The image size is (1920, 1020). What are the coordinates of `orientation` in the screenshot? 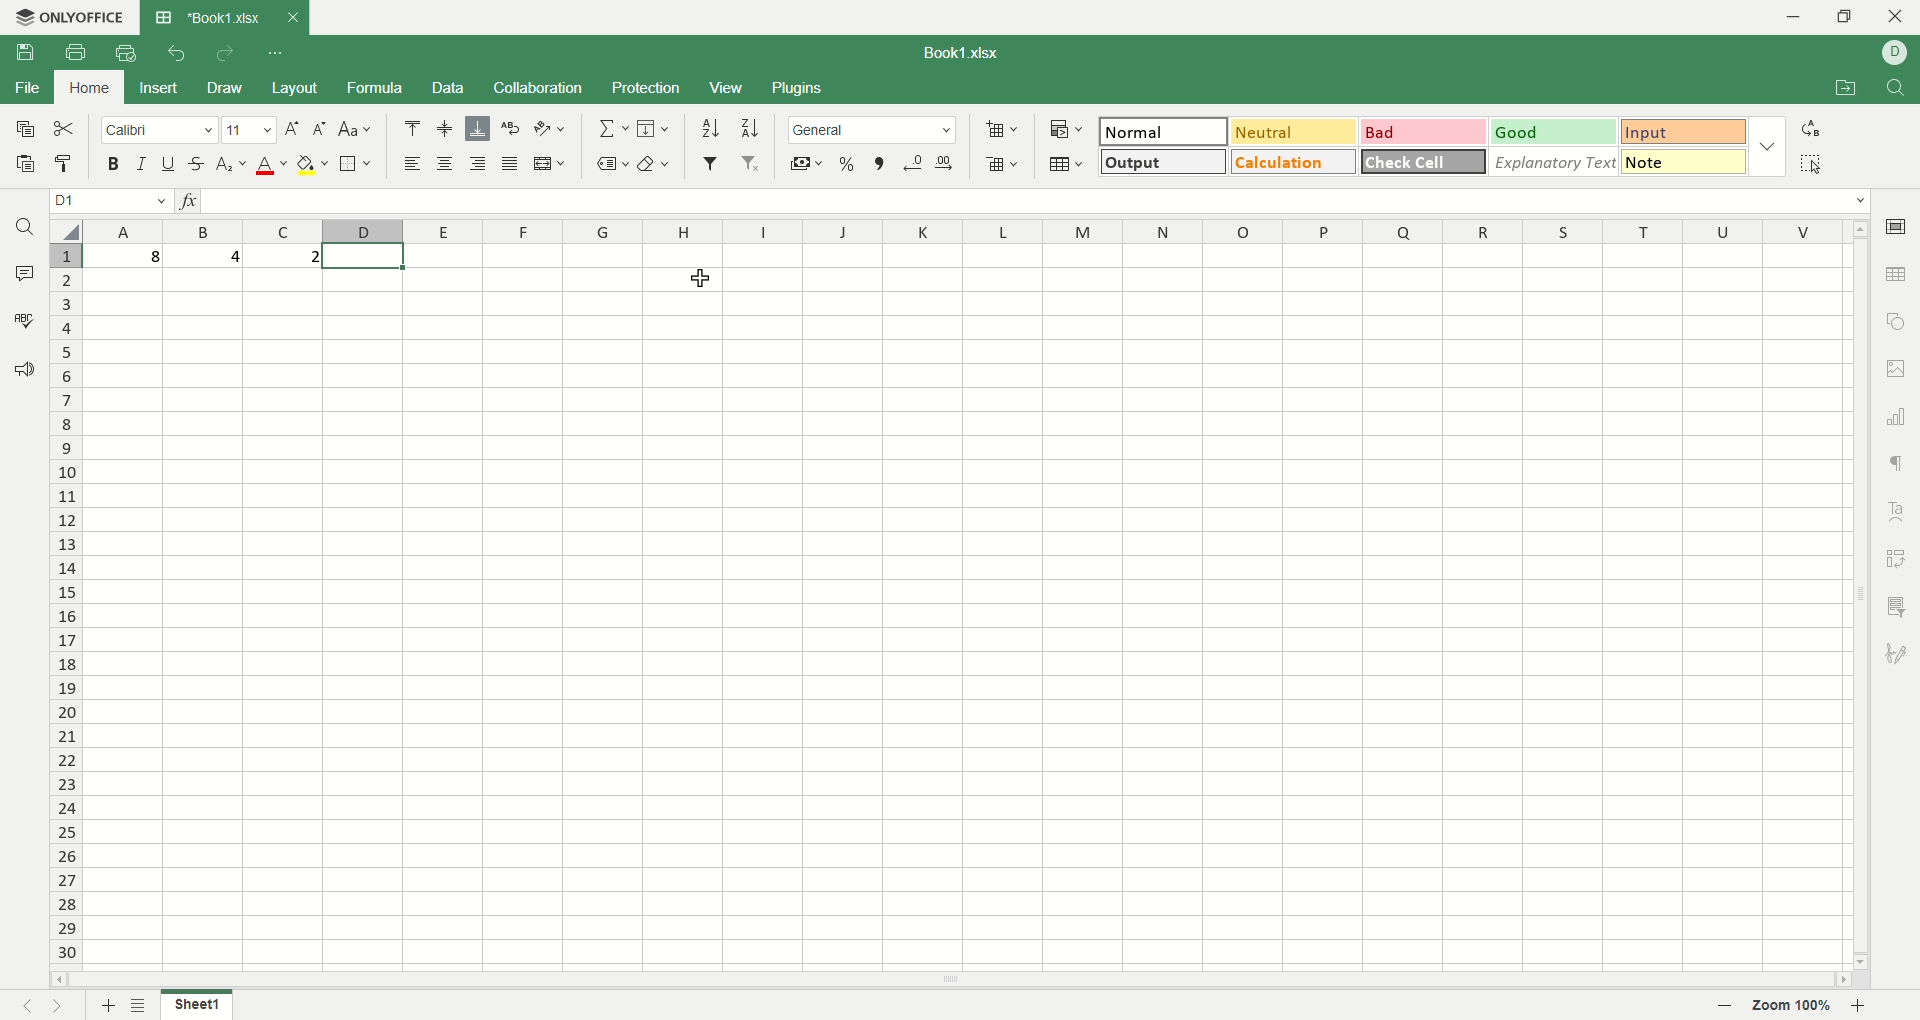 It's located at (552, 129).